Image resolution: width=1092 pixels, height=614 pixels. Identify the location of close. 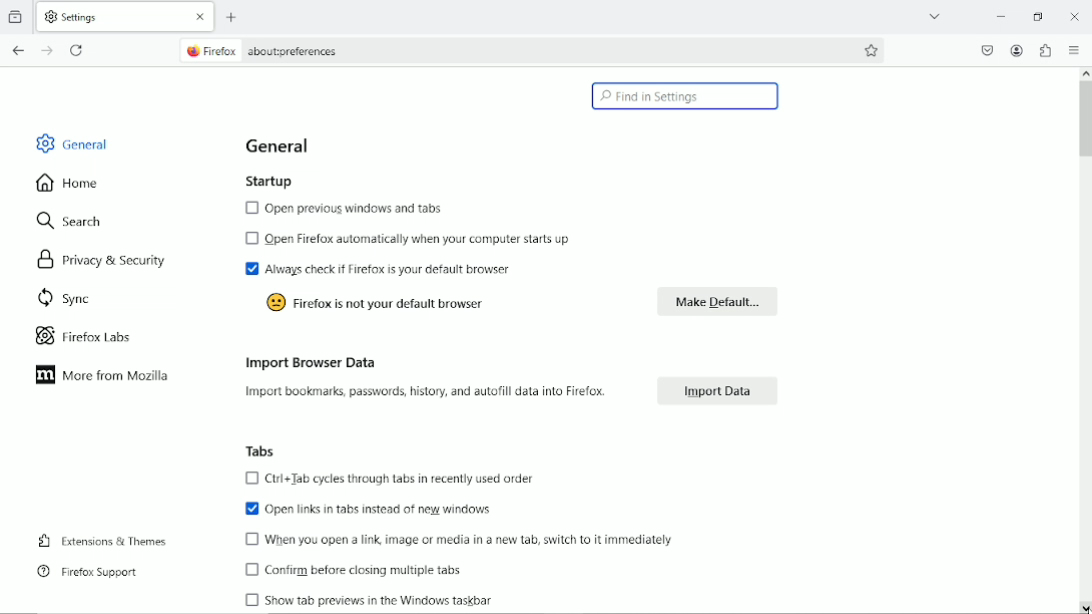
(200, 18).